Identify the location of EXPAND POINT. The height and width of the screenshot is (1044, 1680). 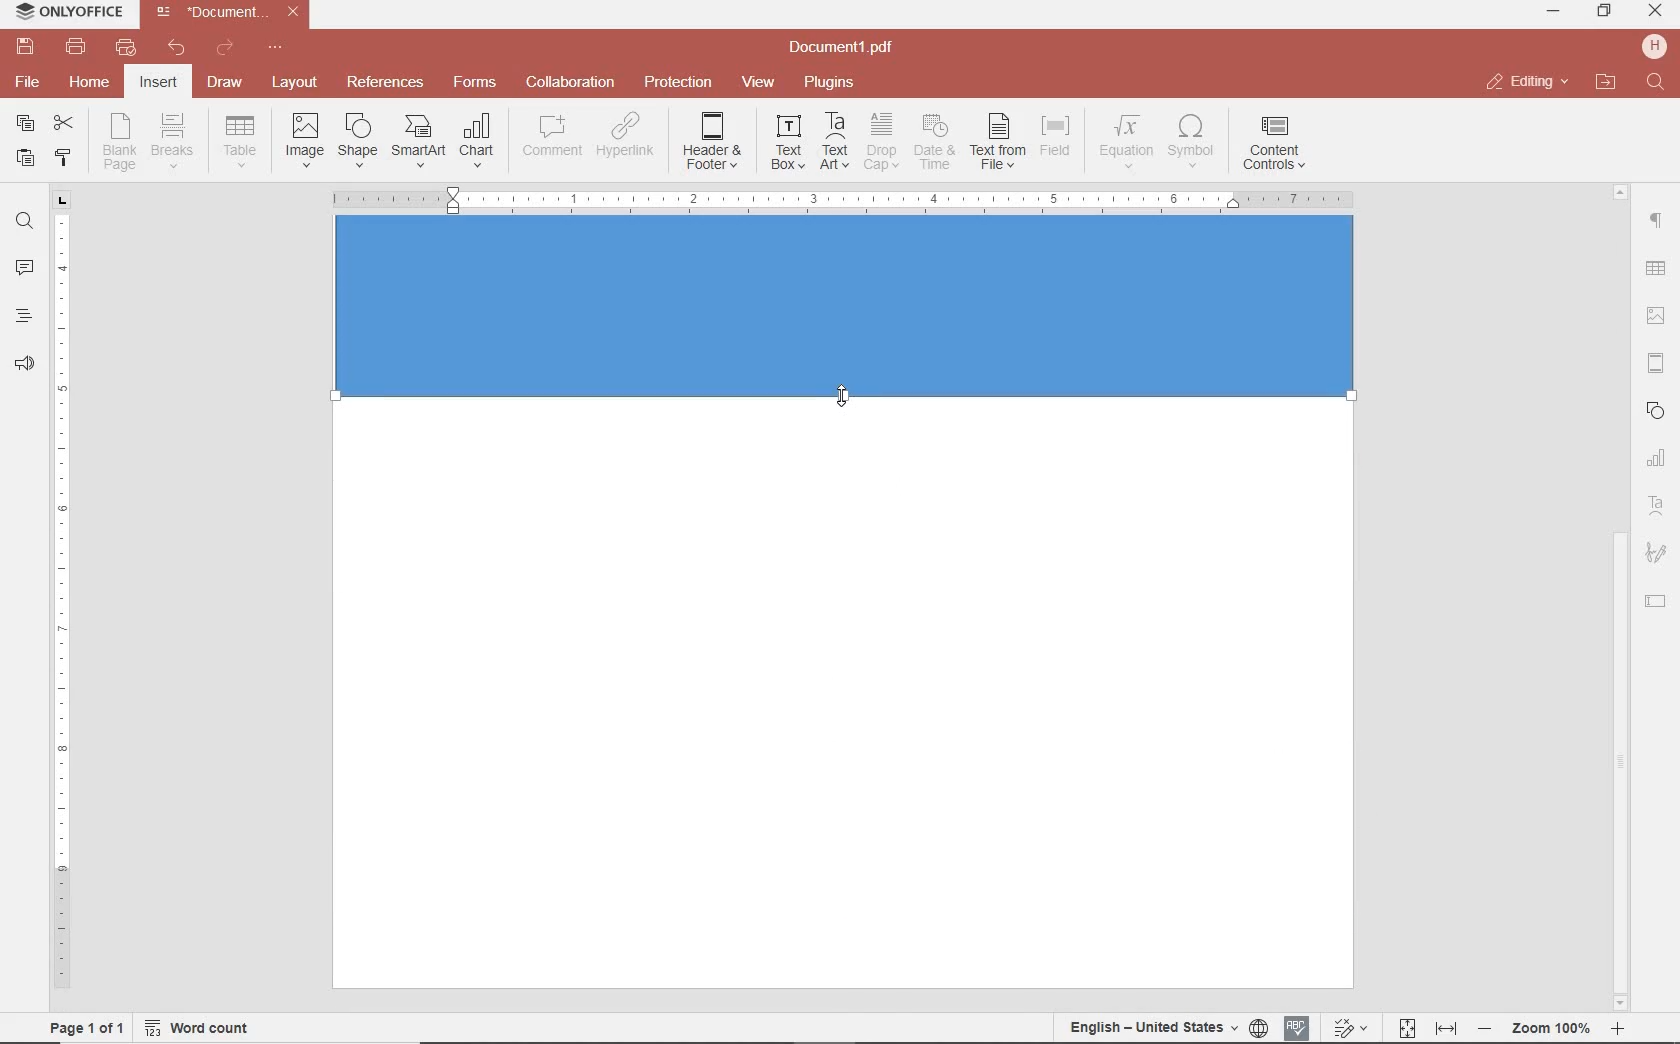
(839, 397).